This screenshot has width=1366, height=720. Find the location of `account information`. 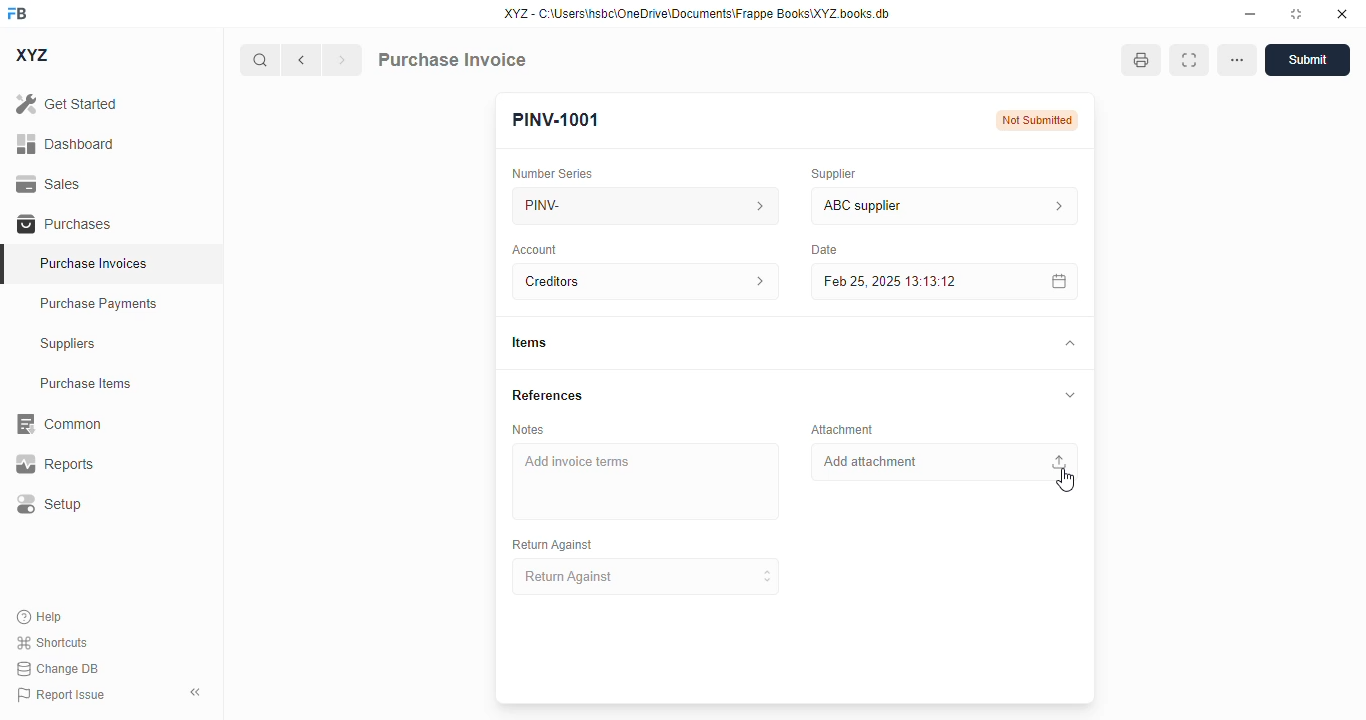

account information is located at coordinates (753, 282).